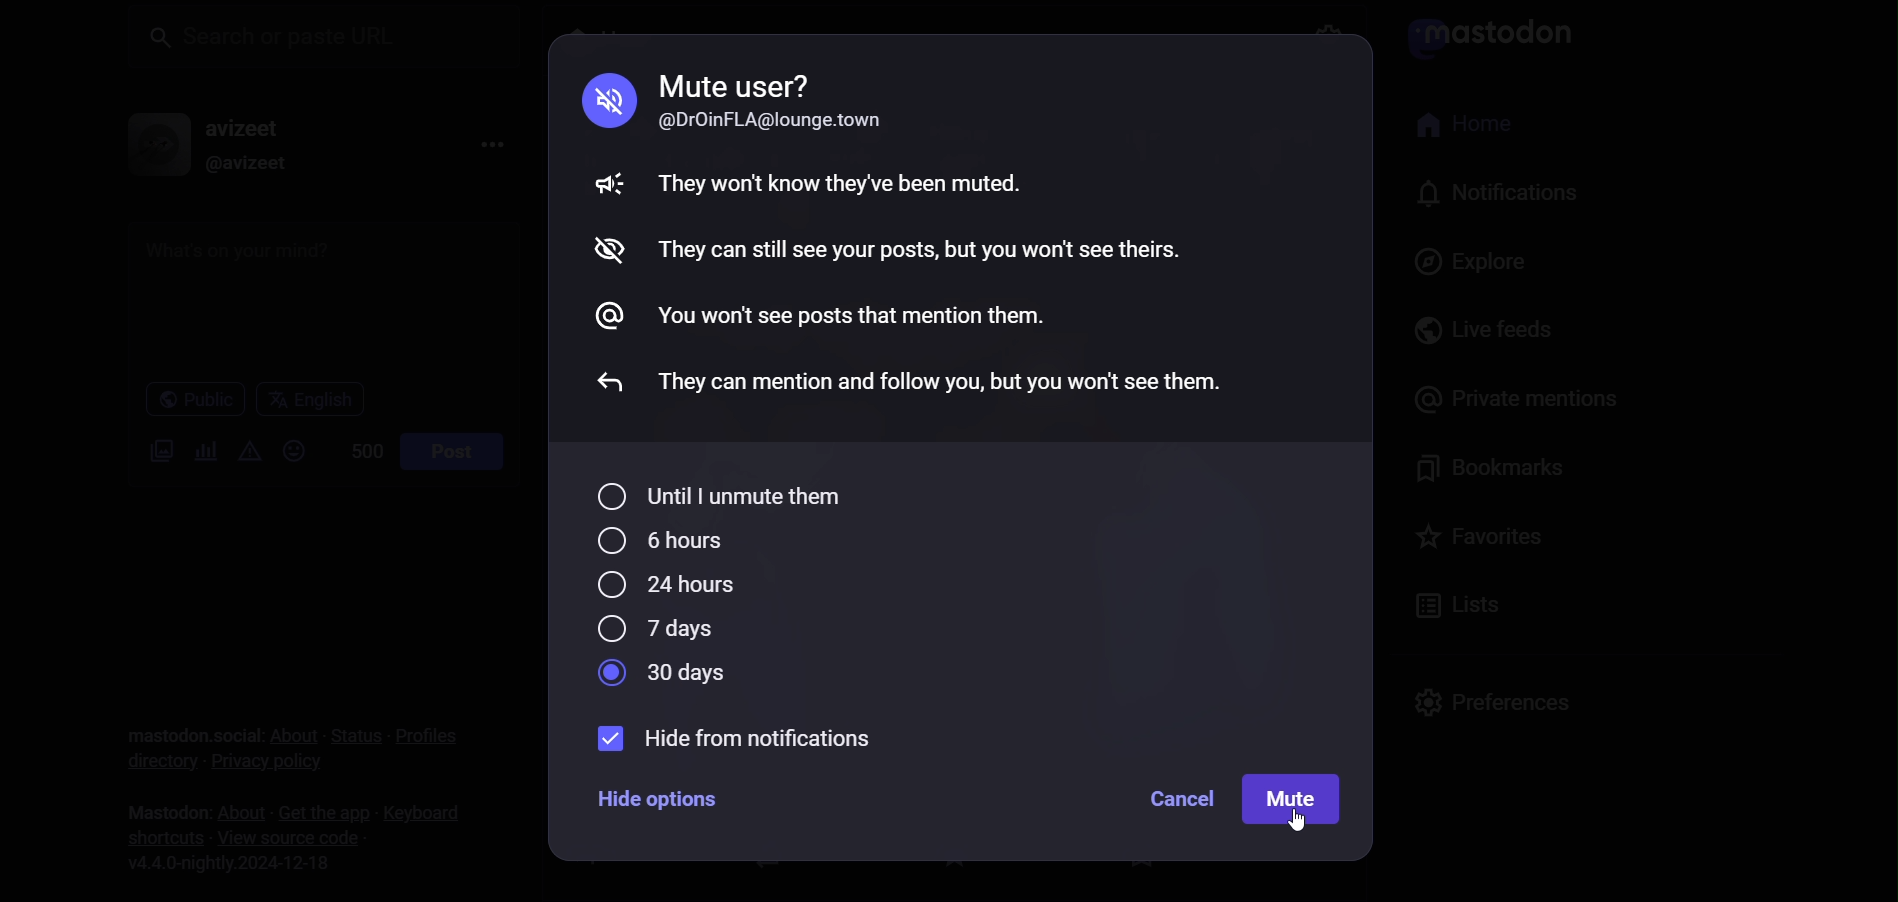 The width and height of the screenshot is (1898, 902). What do you see at coordinates (667, 673) in the screenshot?
I see `30 days selected` at bounding box center [667, 673].